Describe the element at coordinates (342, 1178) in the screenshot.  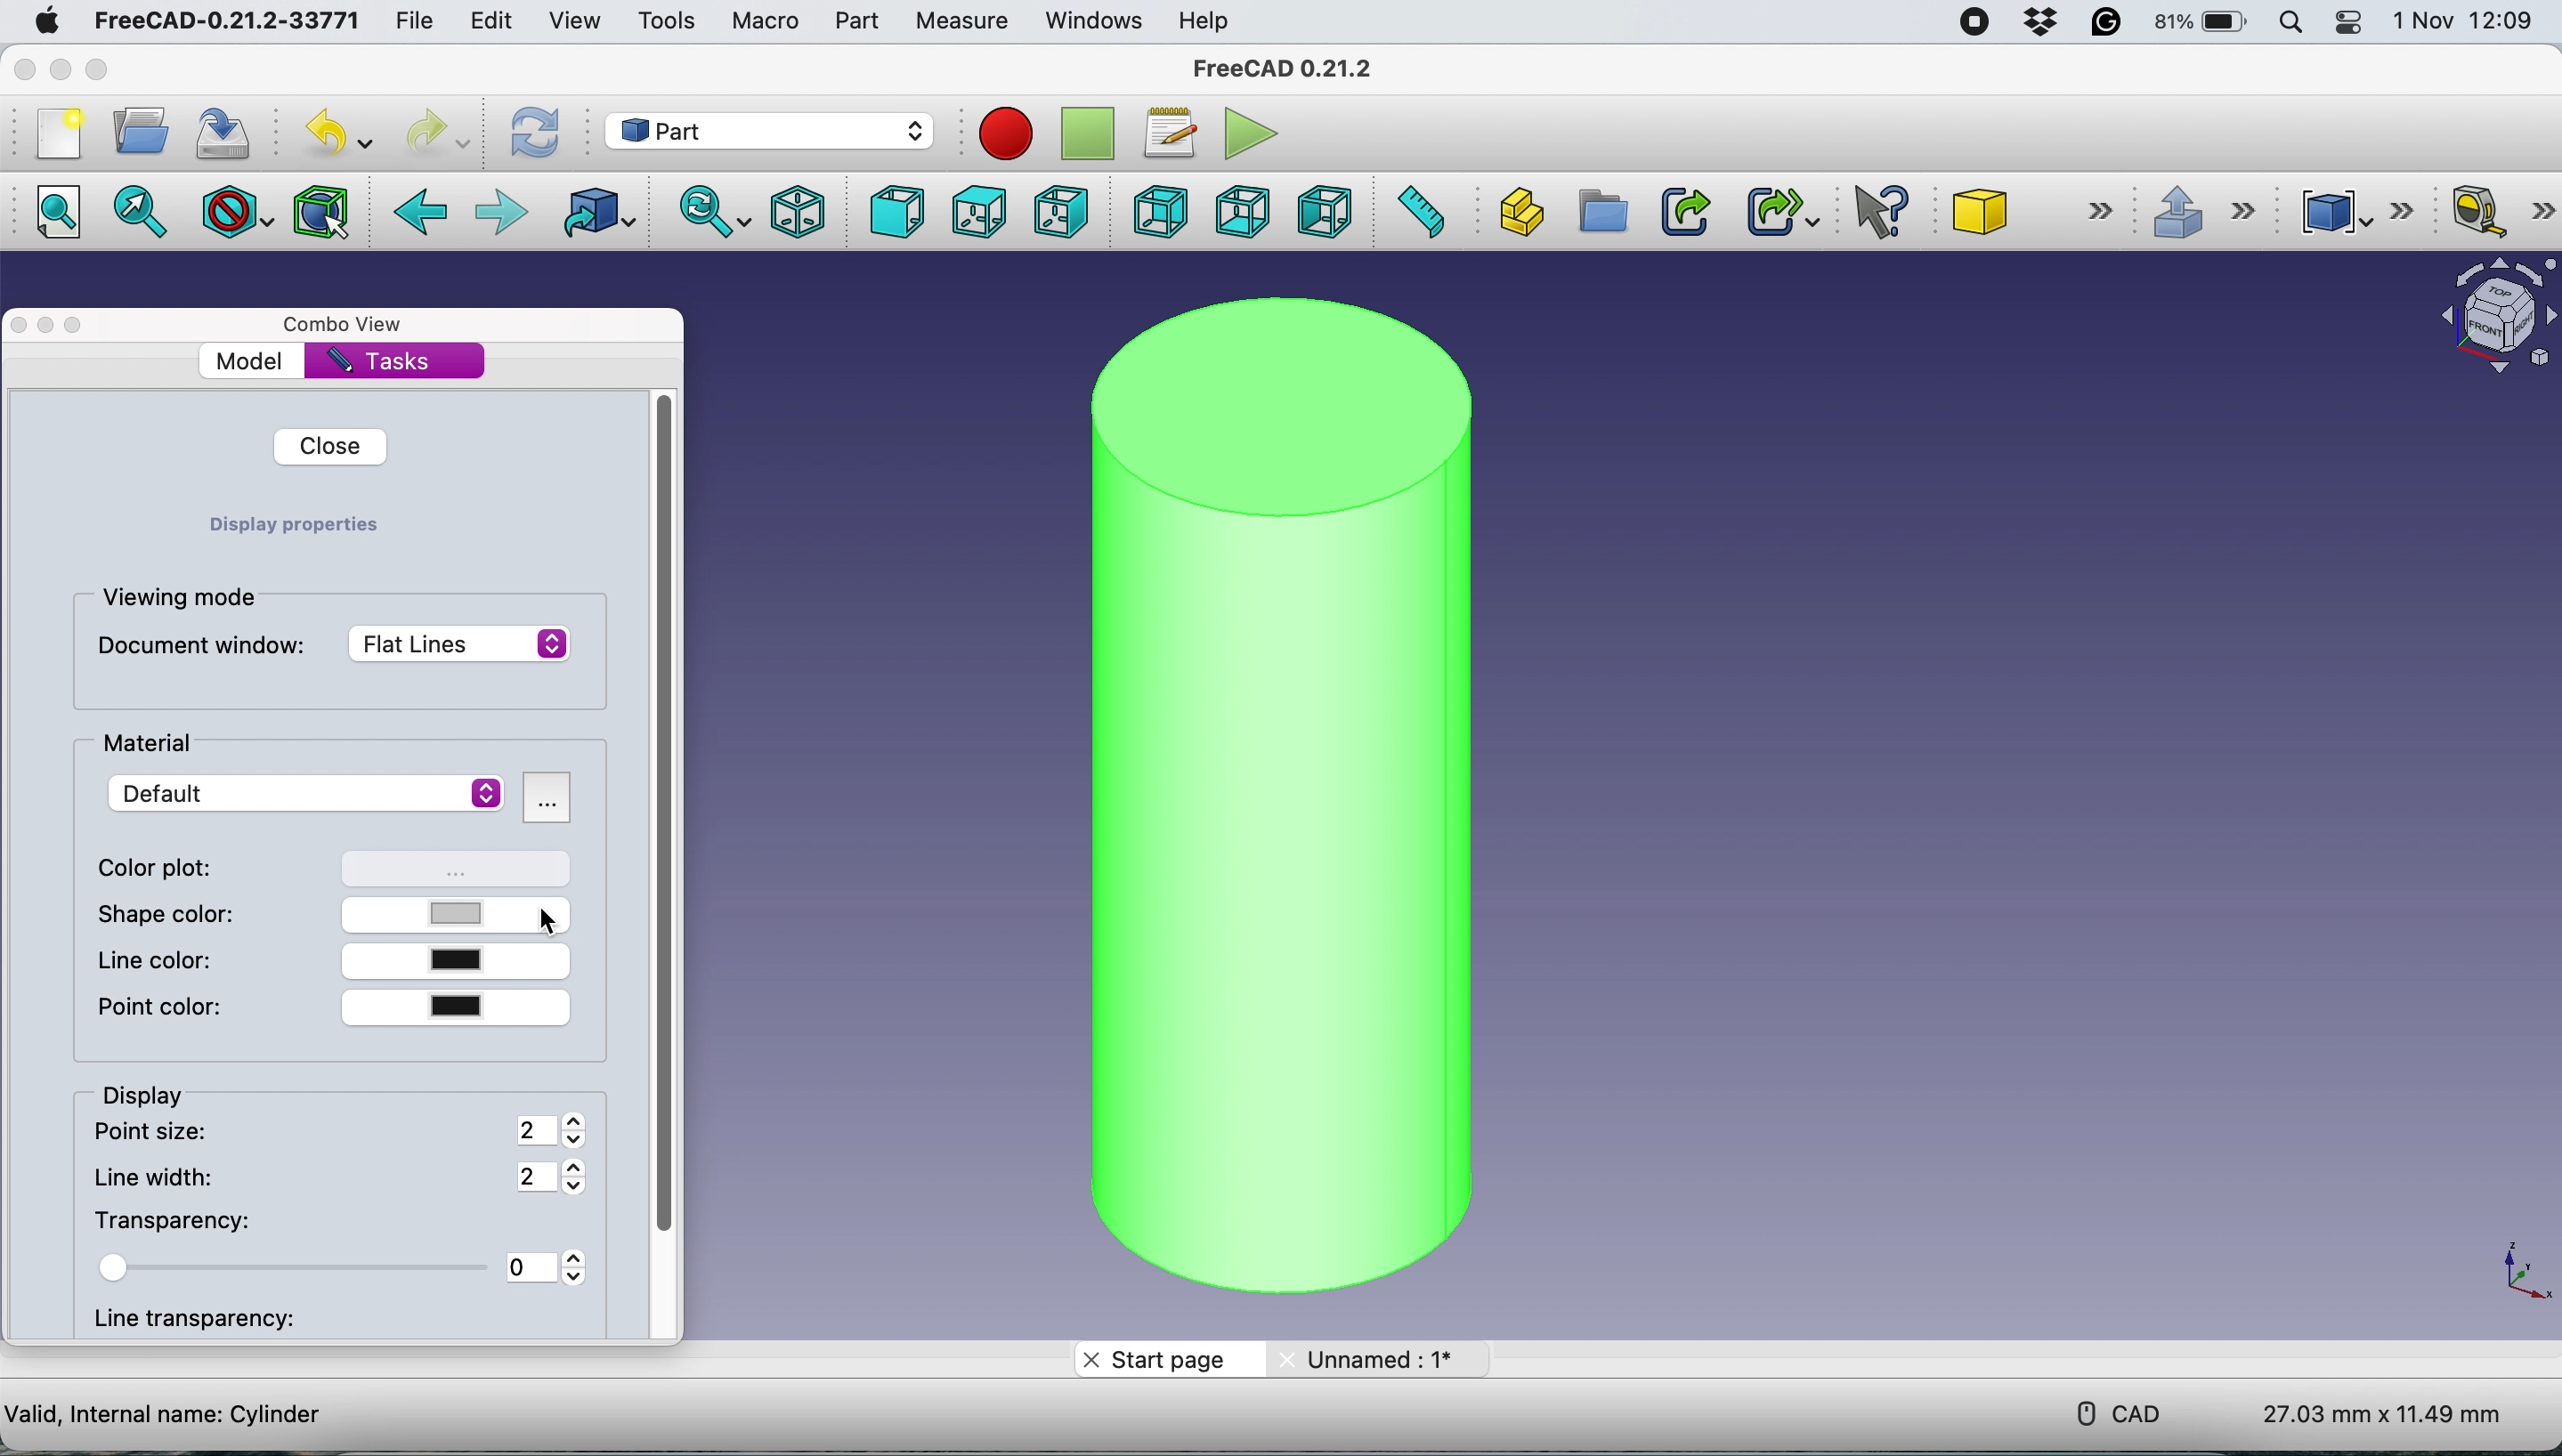
I see `line width` at that location.